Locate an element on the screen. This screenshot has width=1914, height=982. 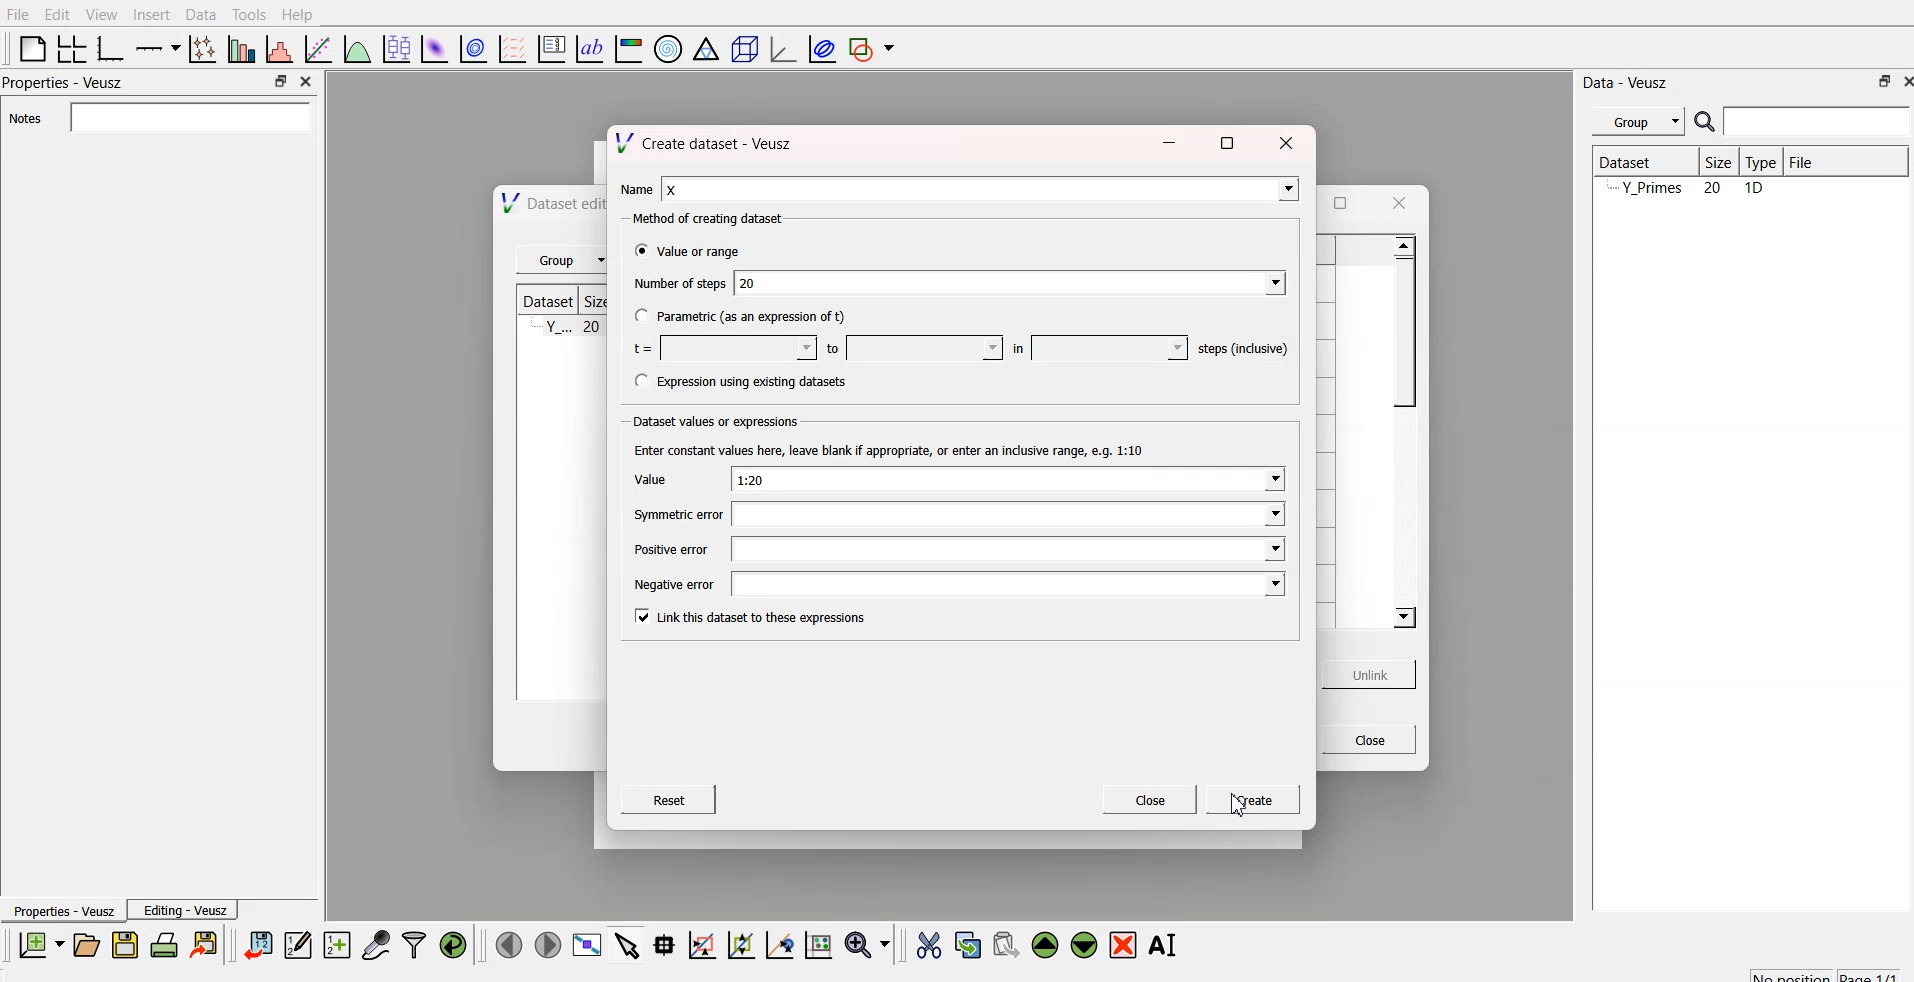
plot data is located at coordinates (473, 47).